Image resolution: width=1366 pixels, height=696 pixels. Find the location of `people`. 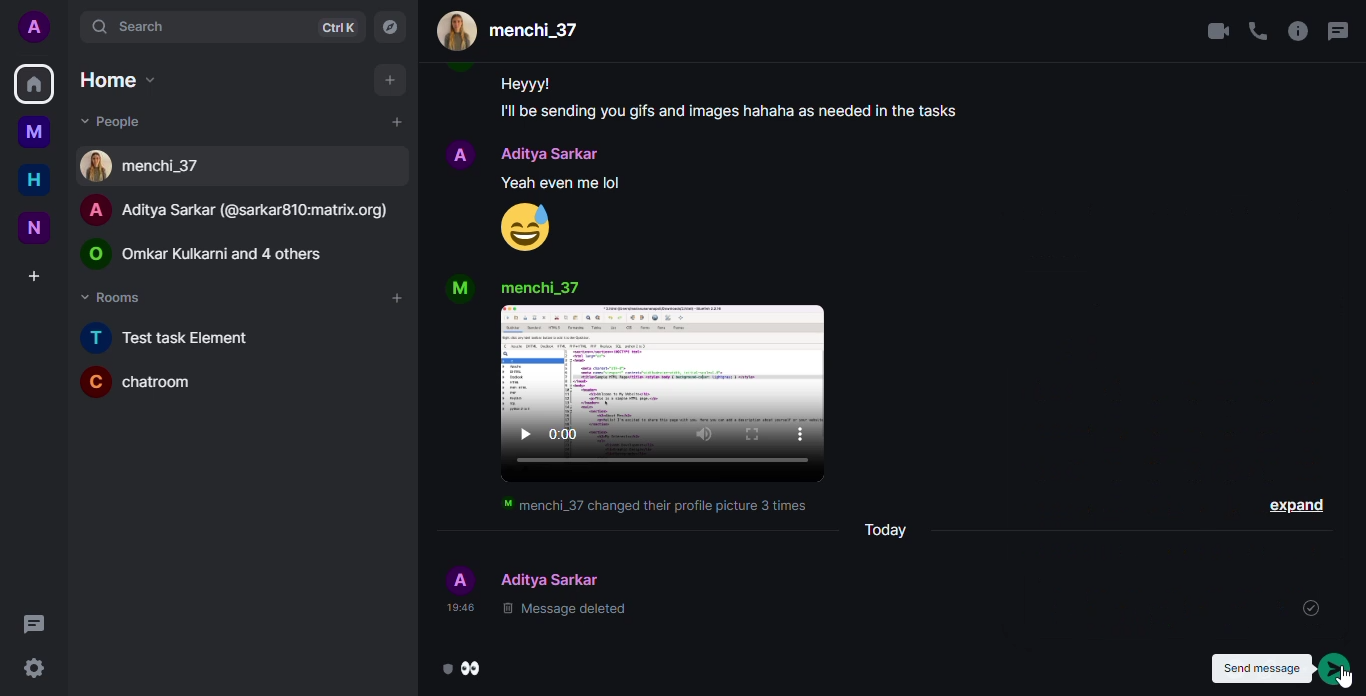

people is located at coordinates (541, 286).